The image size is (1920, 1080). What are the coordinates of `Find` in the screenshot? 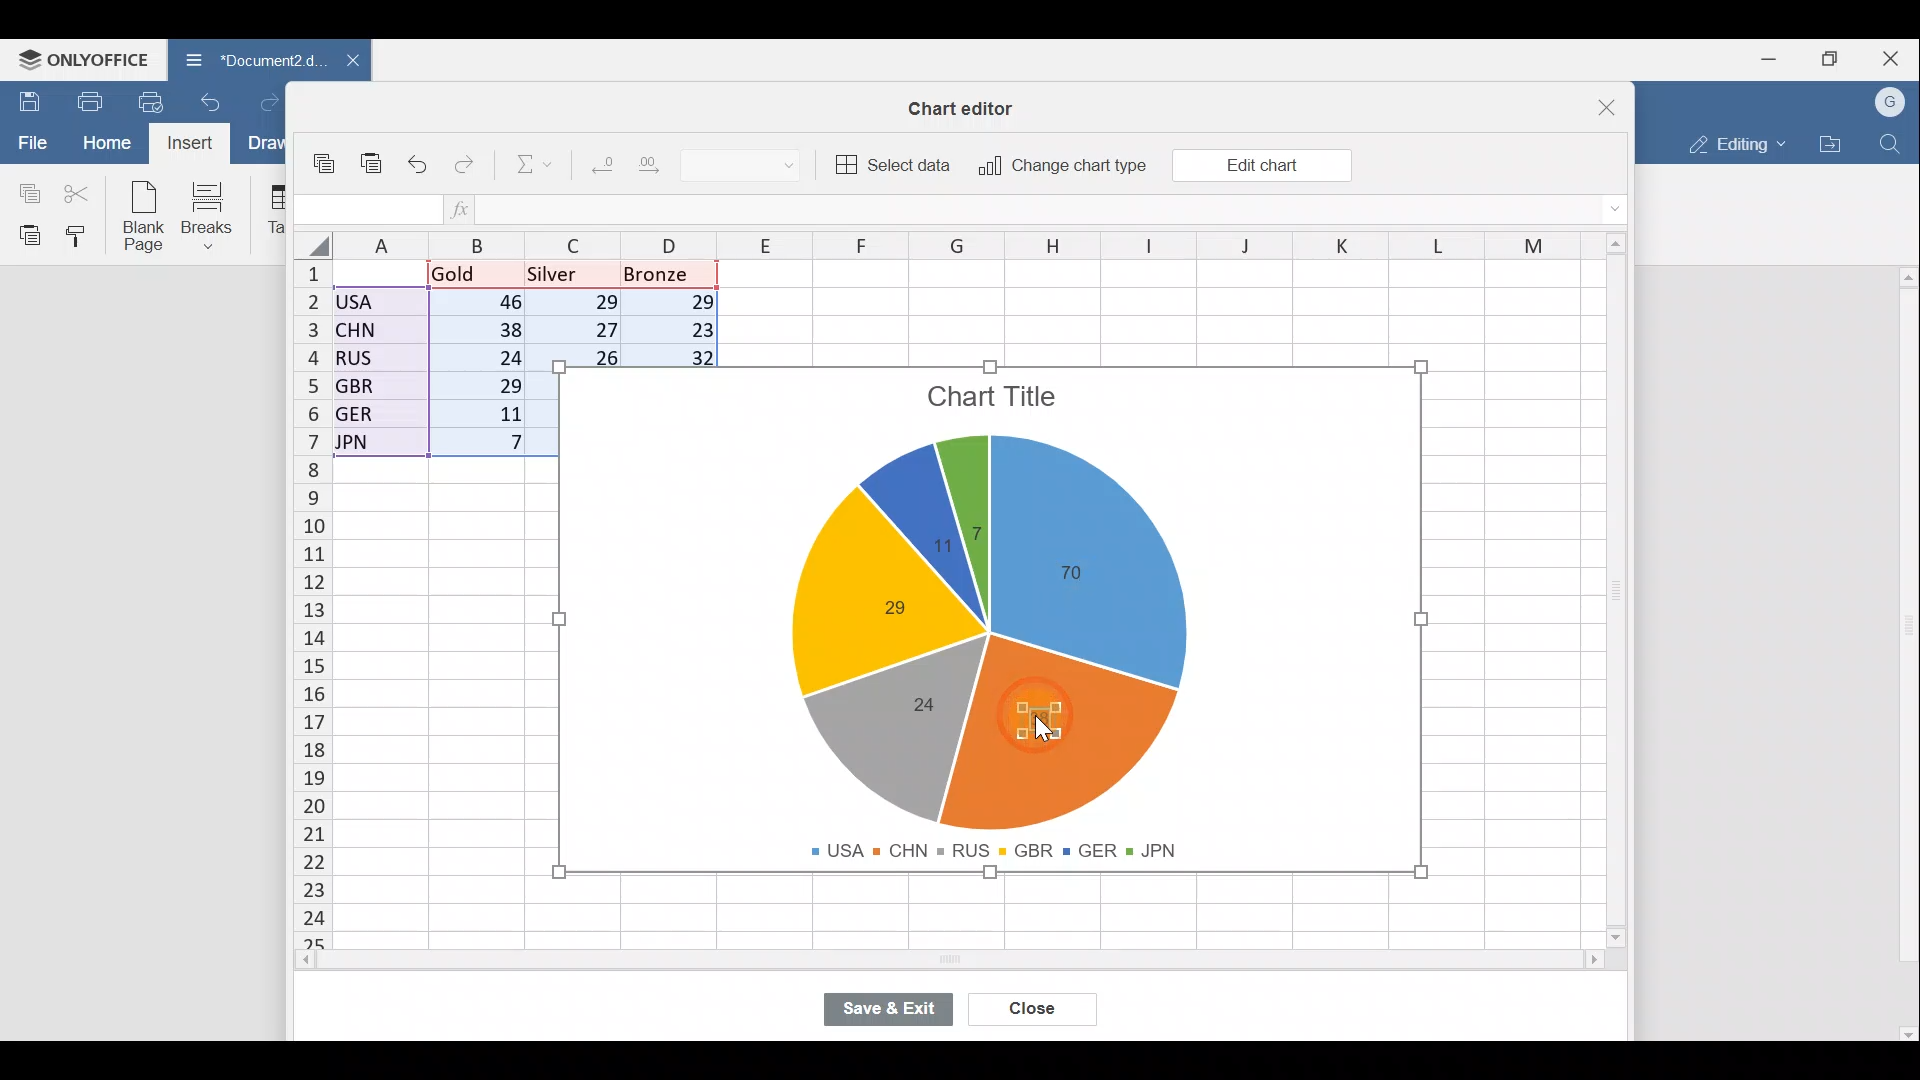 It's located at (1894, 140).